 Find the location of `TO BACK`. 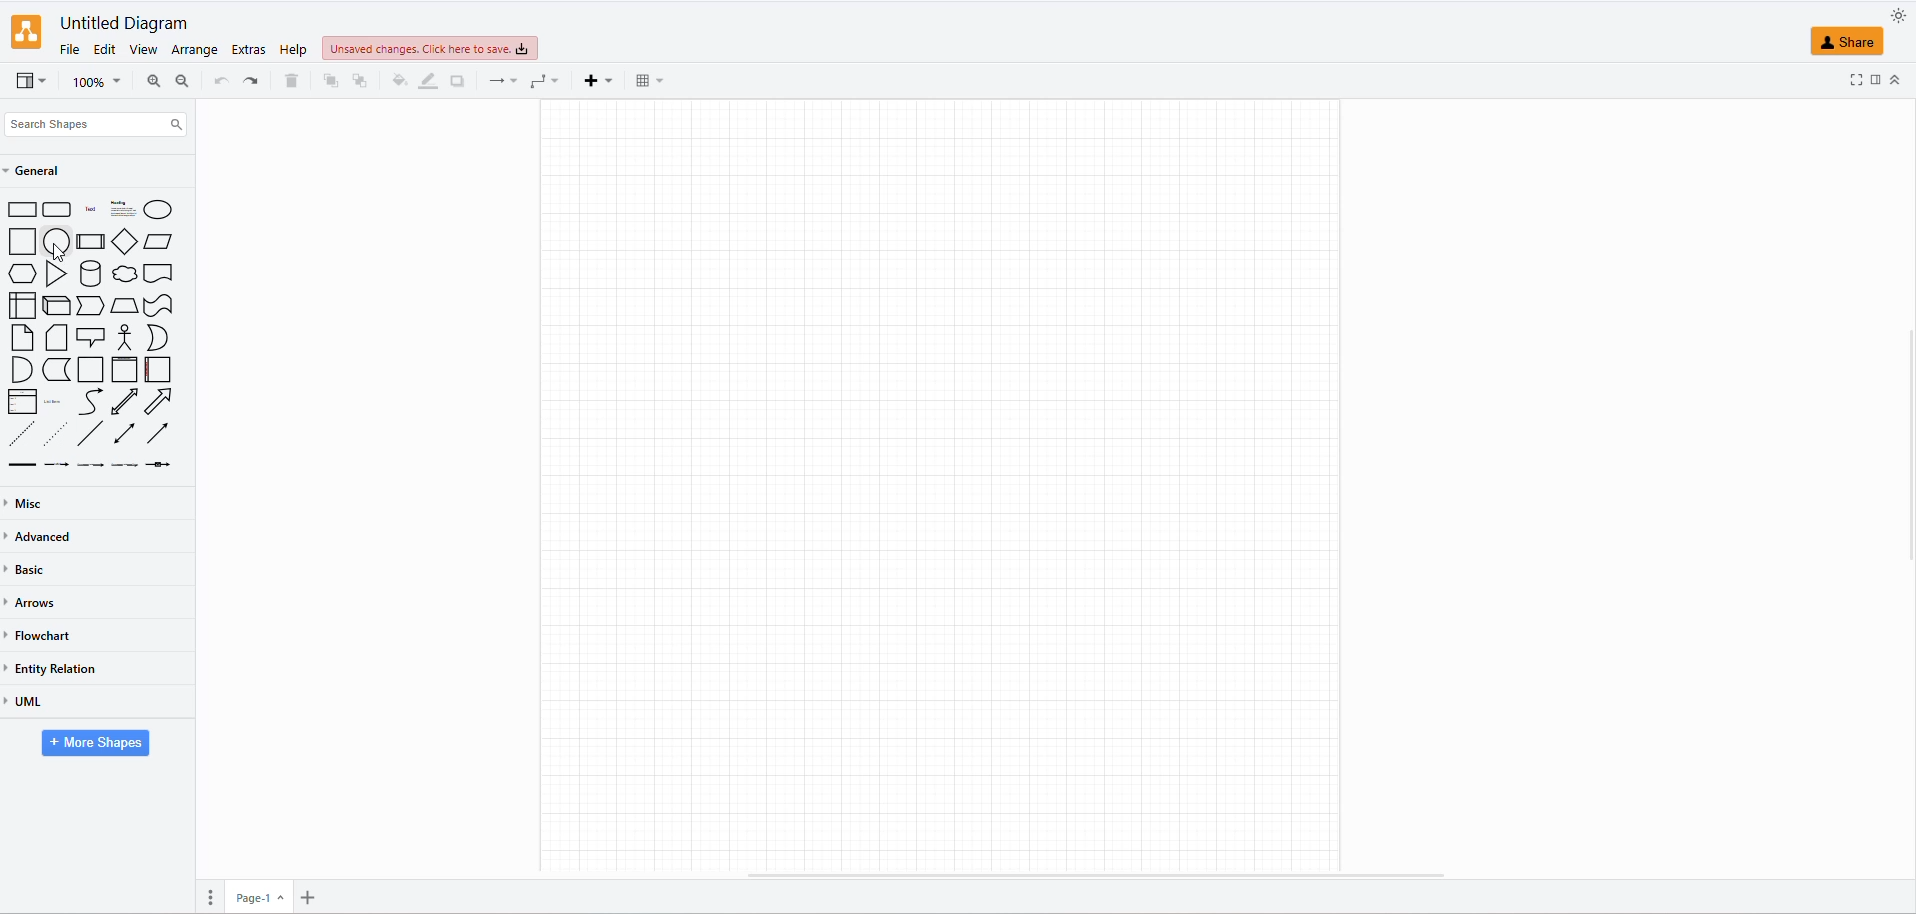

TO BACK is located at coordinates (357, 81).